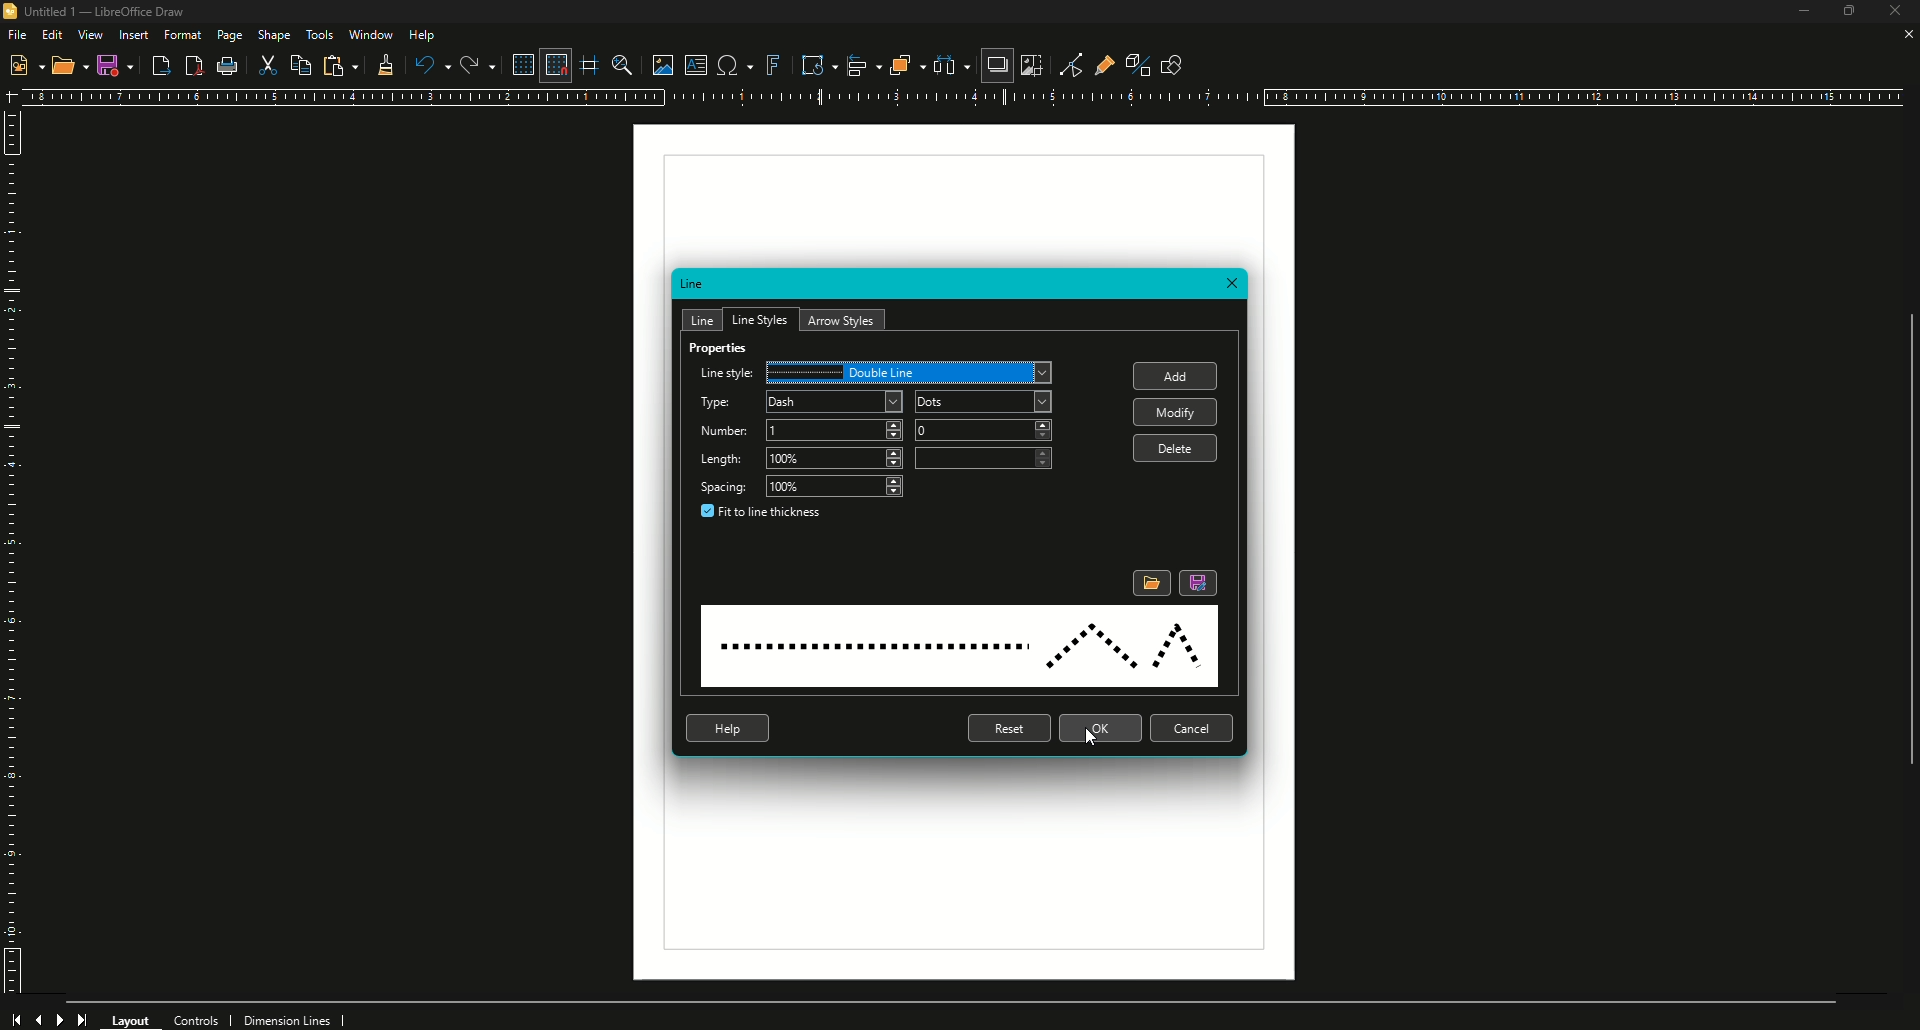  I want to click on Length, so click(727, 461).